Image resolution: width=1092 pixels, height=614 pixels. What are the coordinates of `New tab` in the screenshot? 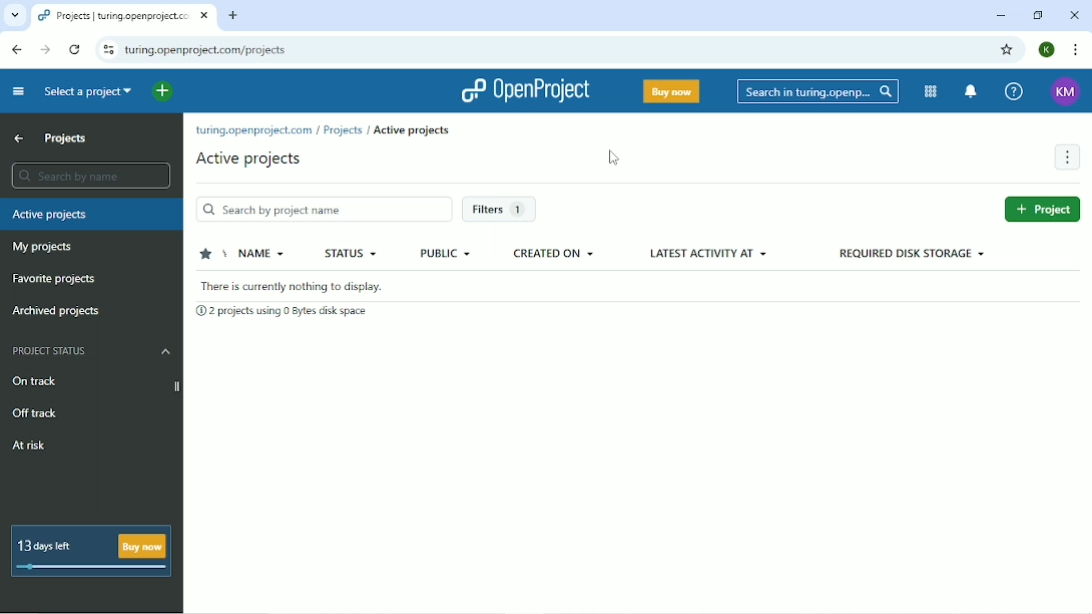 It's located at (233, 15).